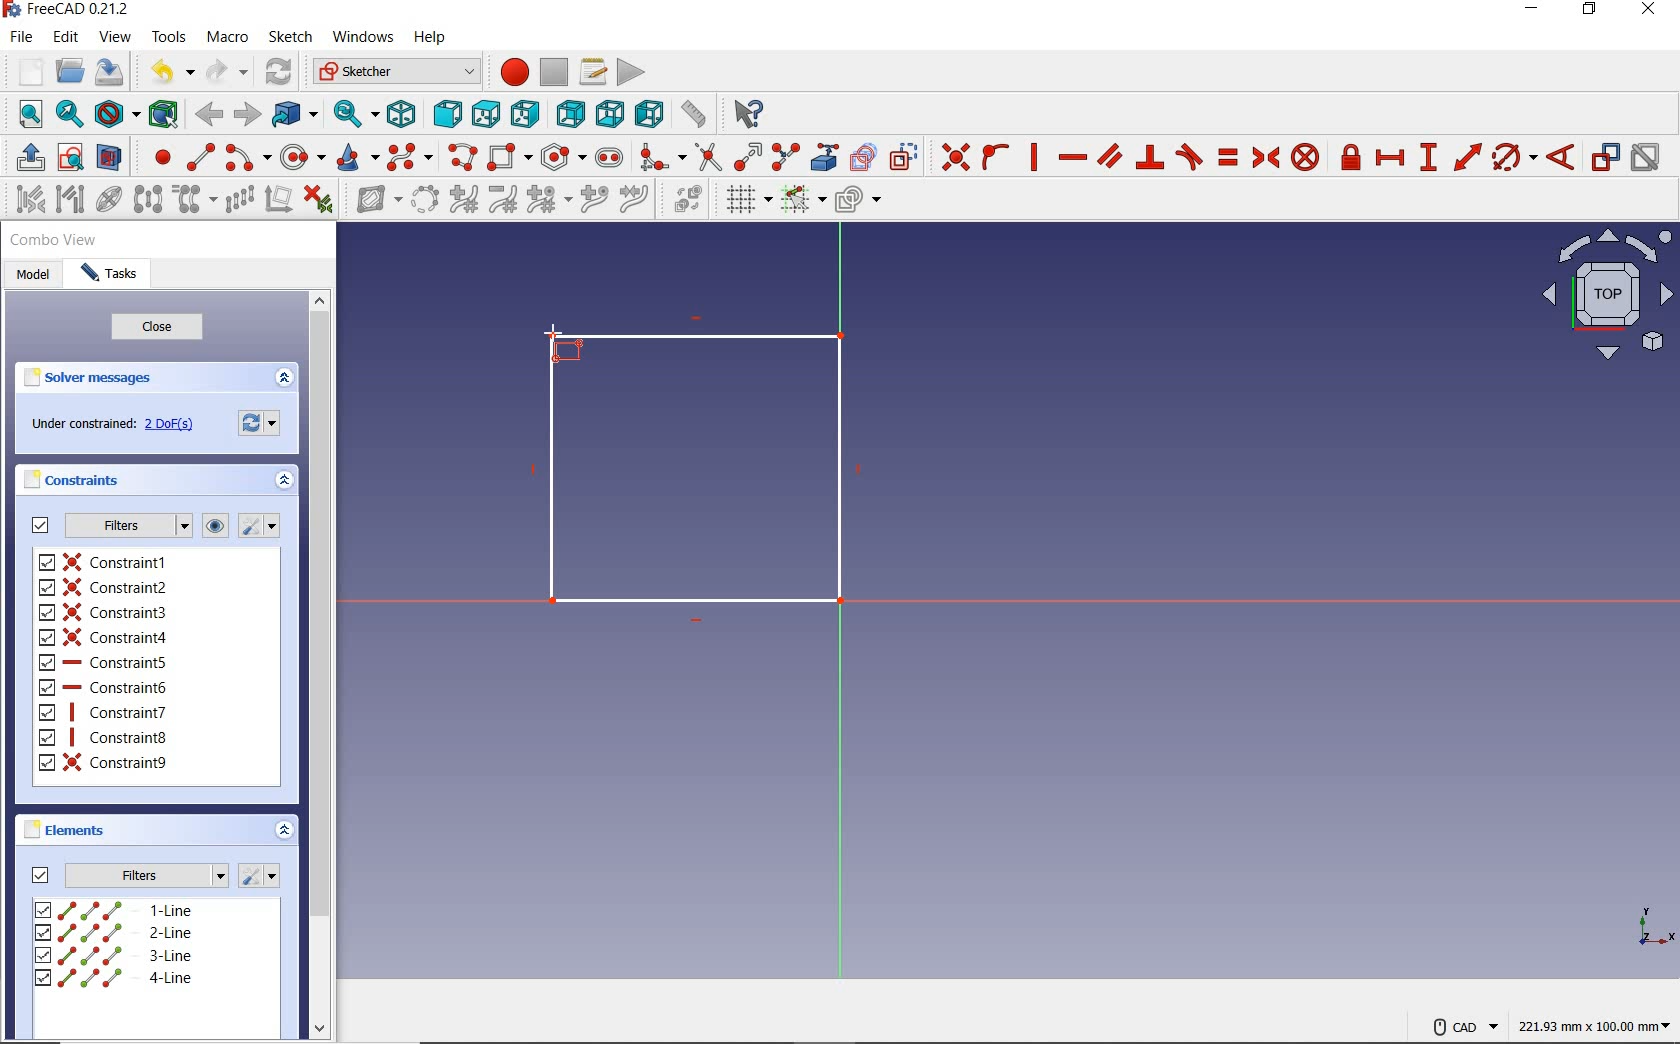 This screenshot has width=1680, height=1044. What do you see at coordinates (25, 113) in the screenshot?
I see `fit all` at bounding box center [25, 113].